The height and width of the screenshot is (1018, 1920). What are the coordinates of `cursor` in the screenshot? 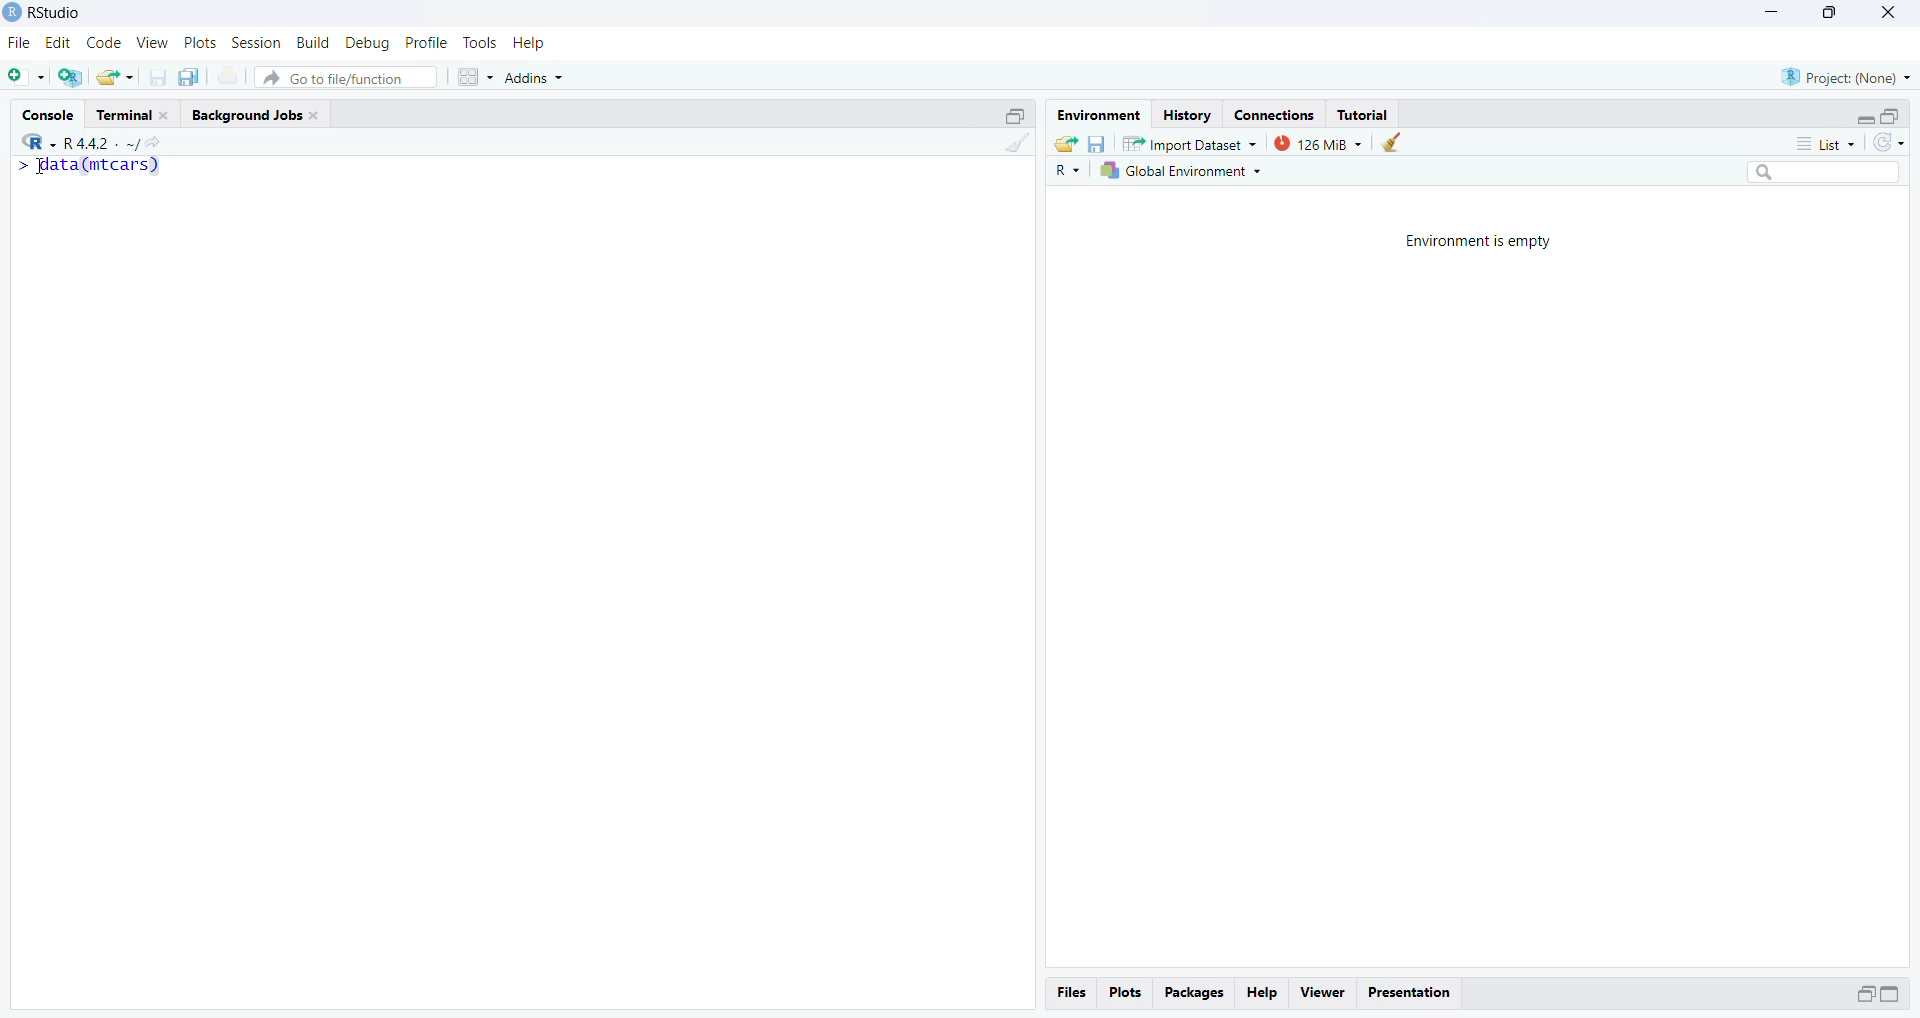 It's located at (37, 169).